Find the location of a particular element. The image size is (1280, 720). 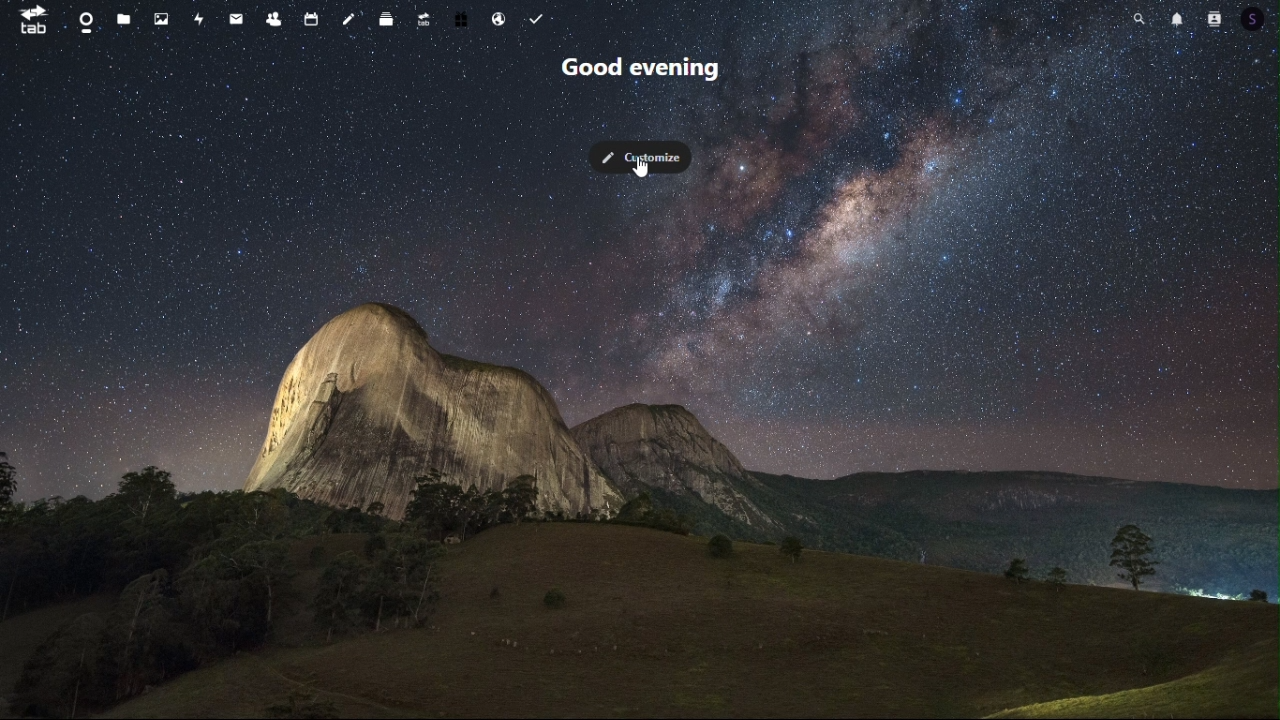

Activity is located at coordinates (201, 19).